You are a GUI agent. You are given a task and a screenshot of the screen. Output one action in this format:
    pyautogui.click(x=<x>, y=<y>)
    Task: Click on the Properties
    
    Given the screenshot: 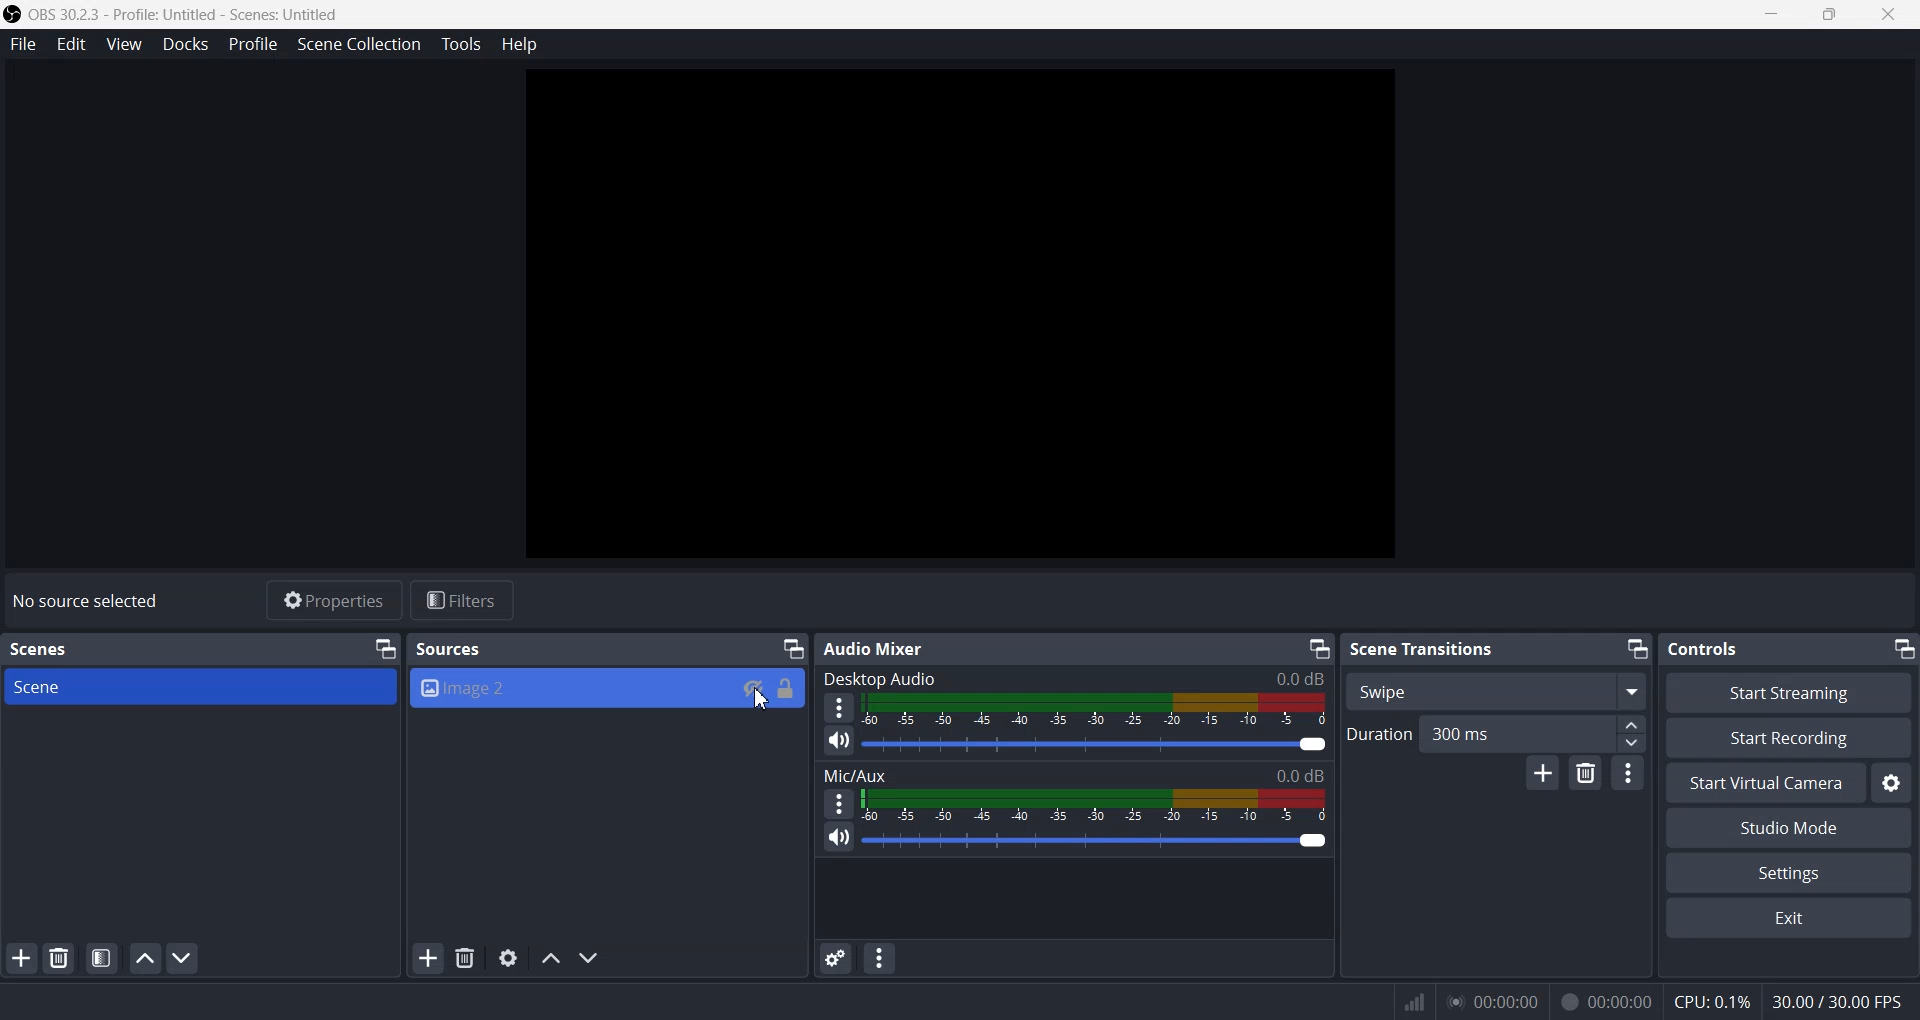 What is the action you would take?
    pyautogui.click(x=332, y=599)
    